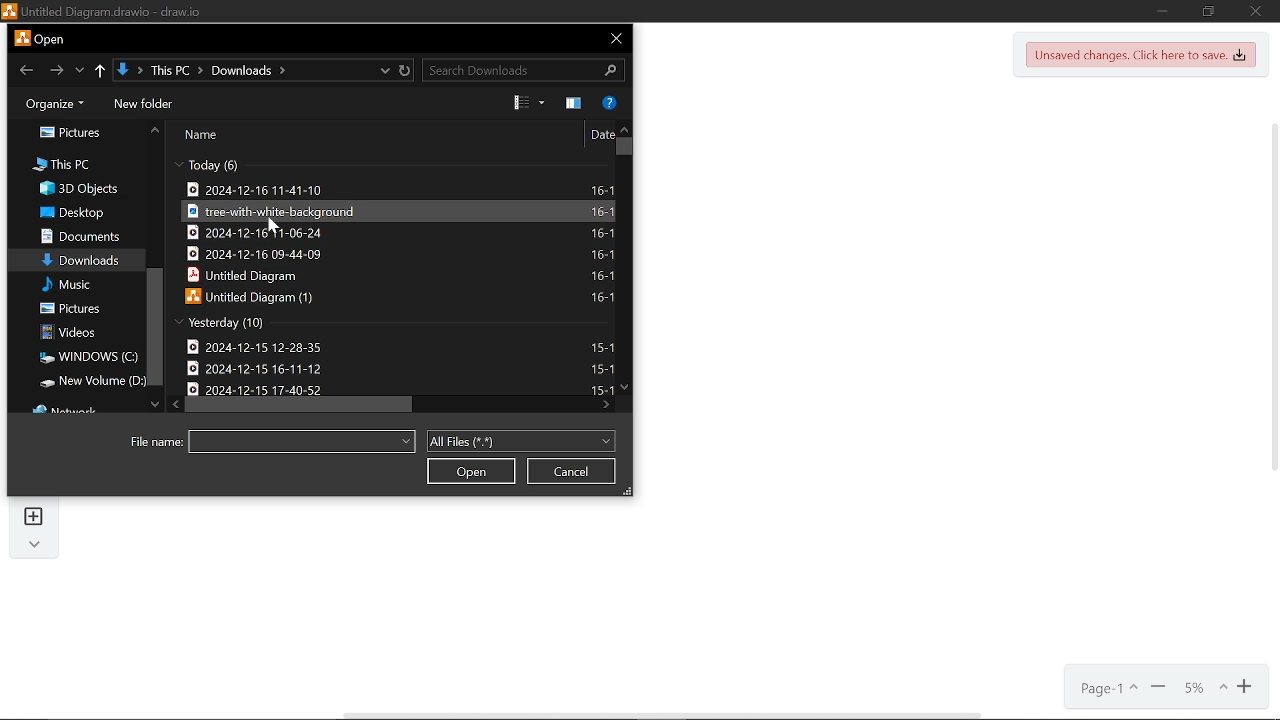  I want to click on Vertical scrollbar, so click(623, 147).